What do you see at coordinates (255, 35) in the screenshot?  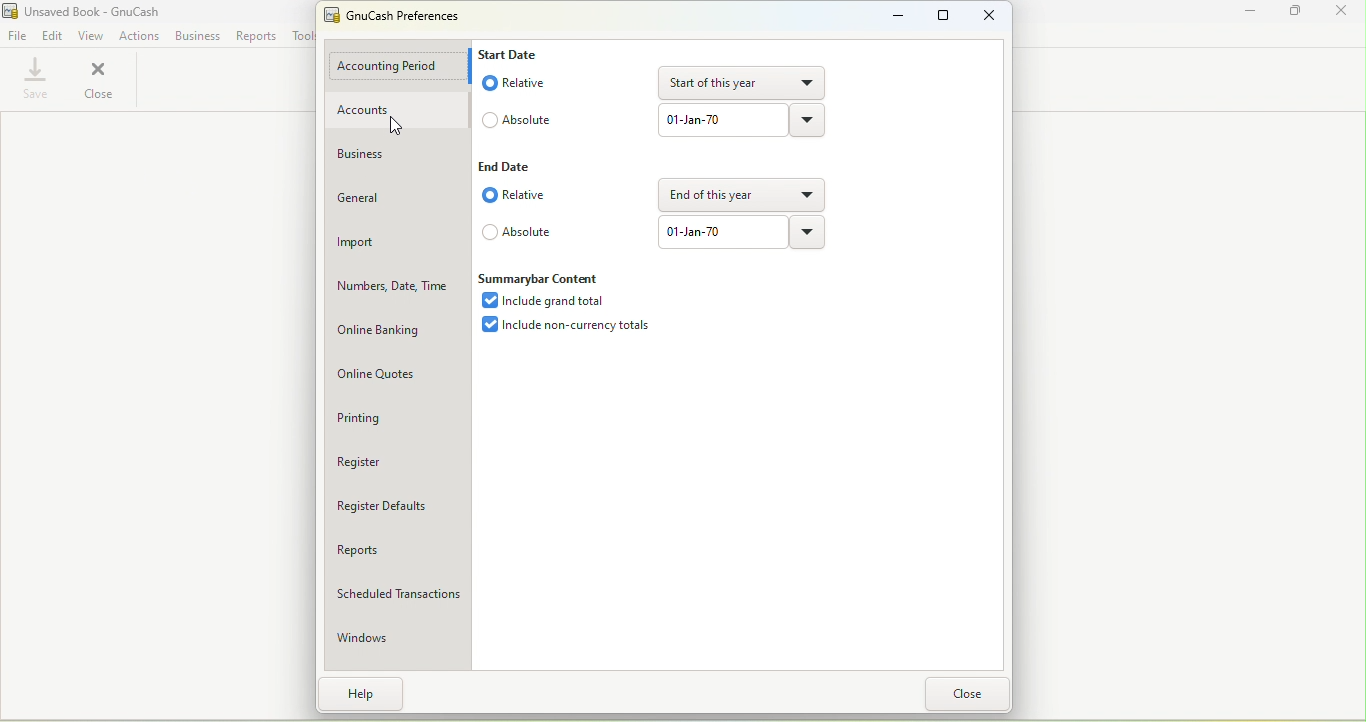 I see `Reports` at bounding box center [255, 35].